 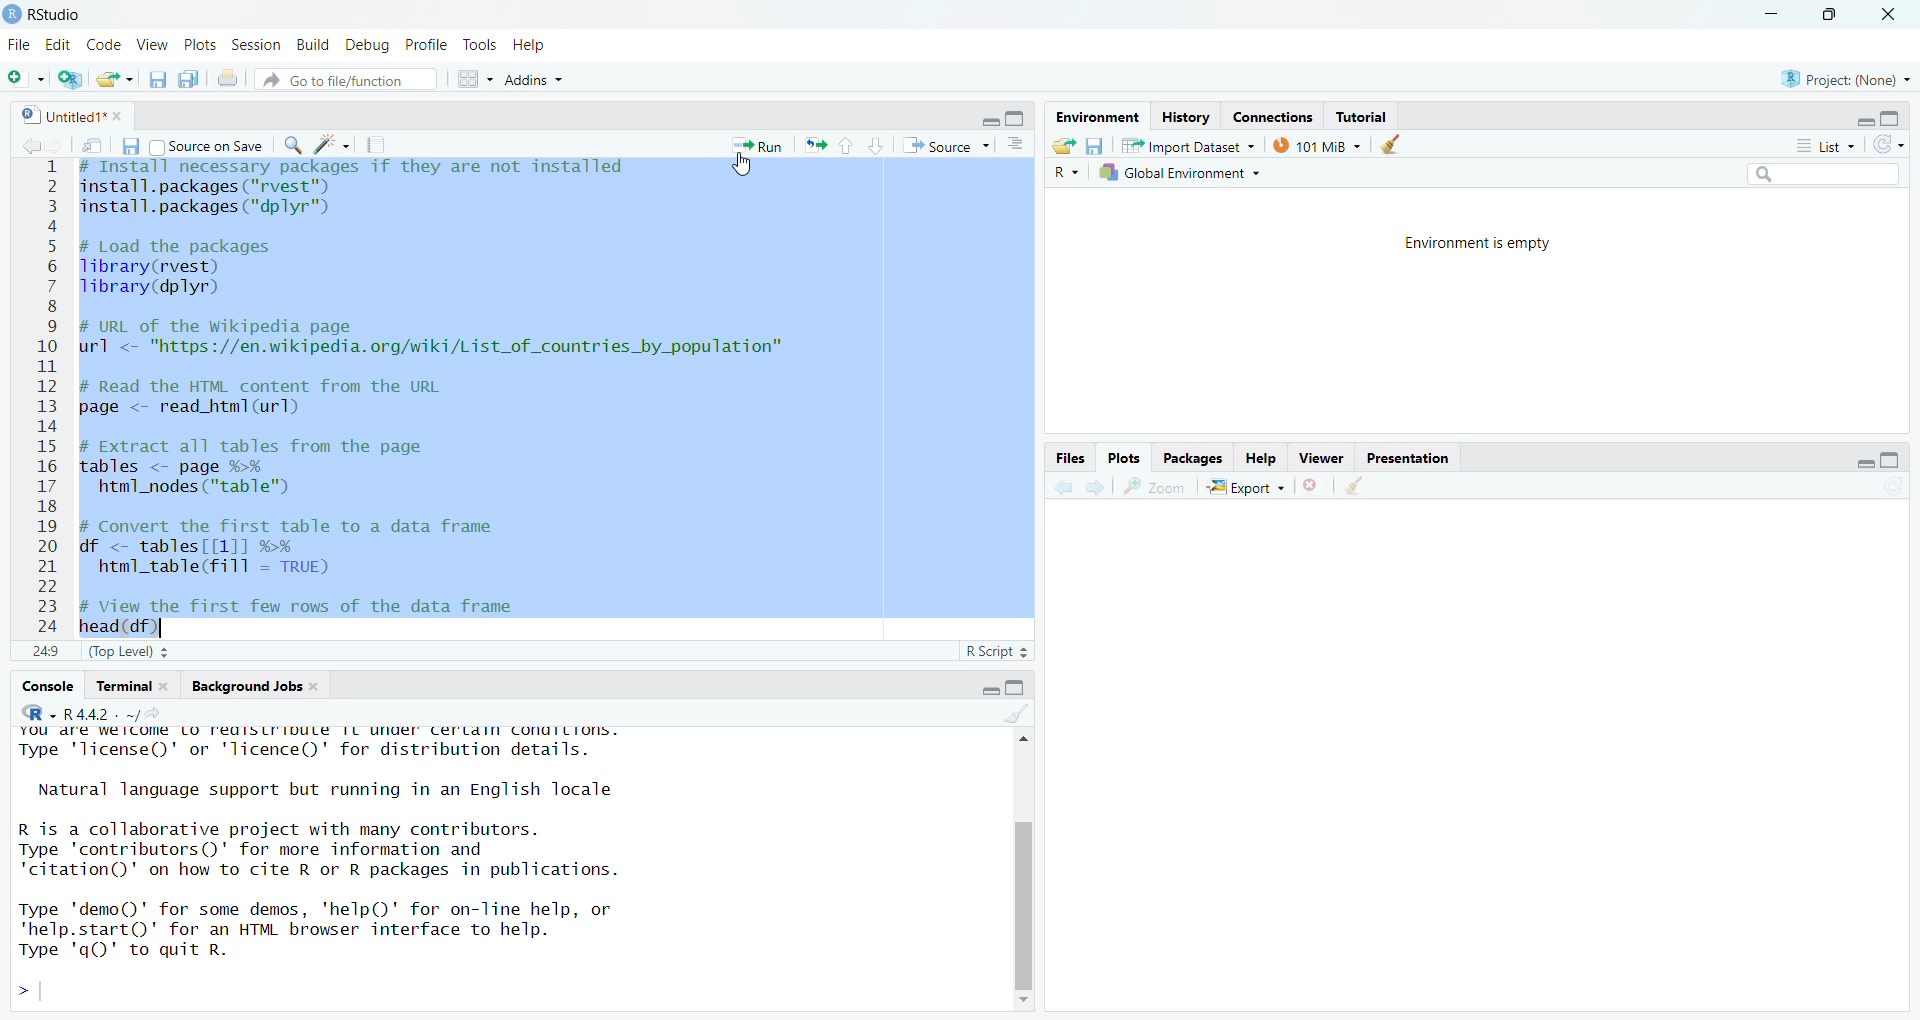 I want to click on Viewer, so click(x=1322, y=457).